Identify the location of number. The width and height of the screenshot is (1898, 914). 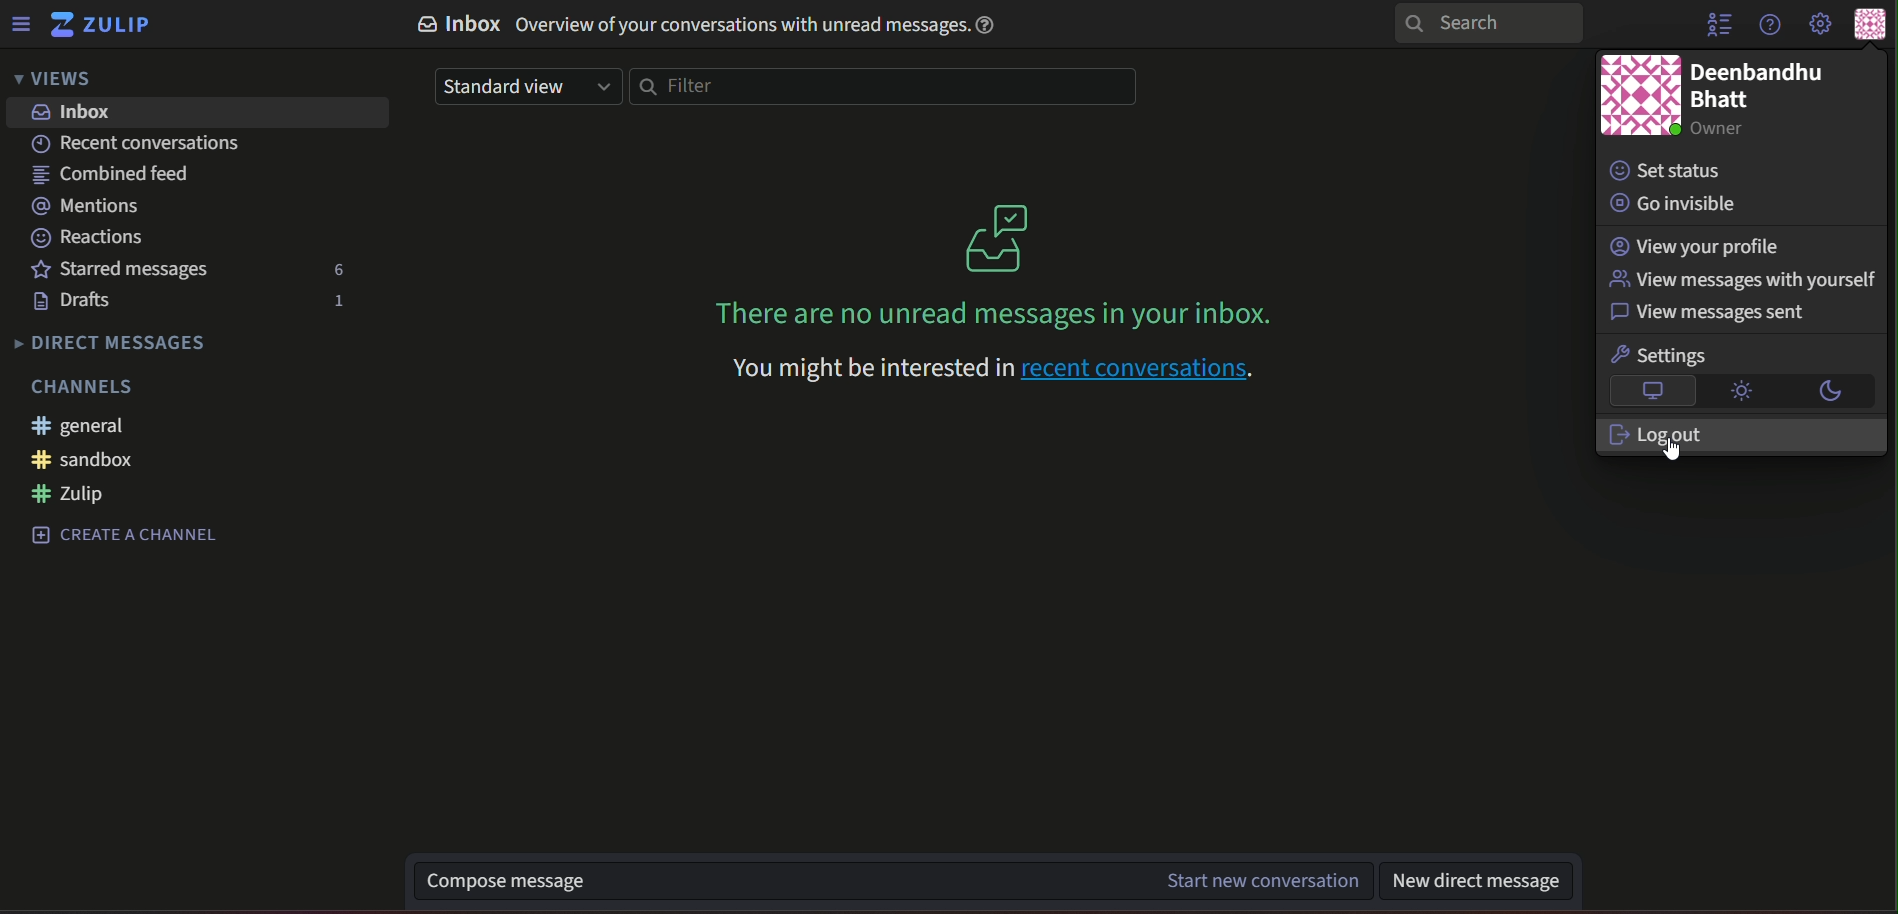
(343, 269).